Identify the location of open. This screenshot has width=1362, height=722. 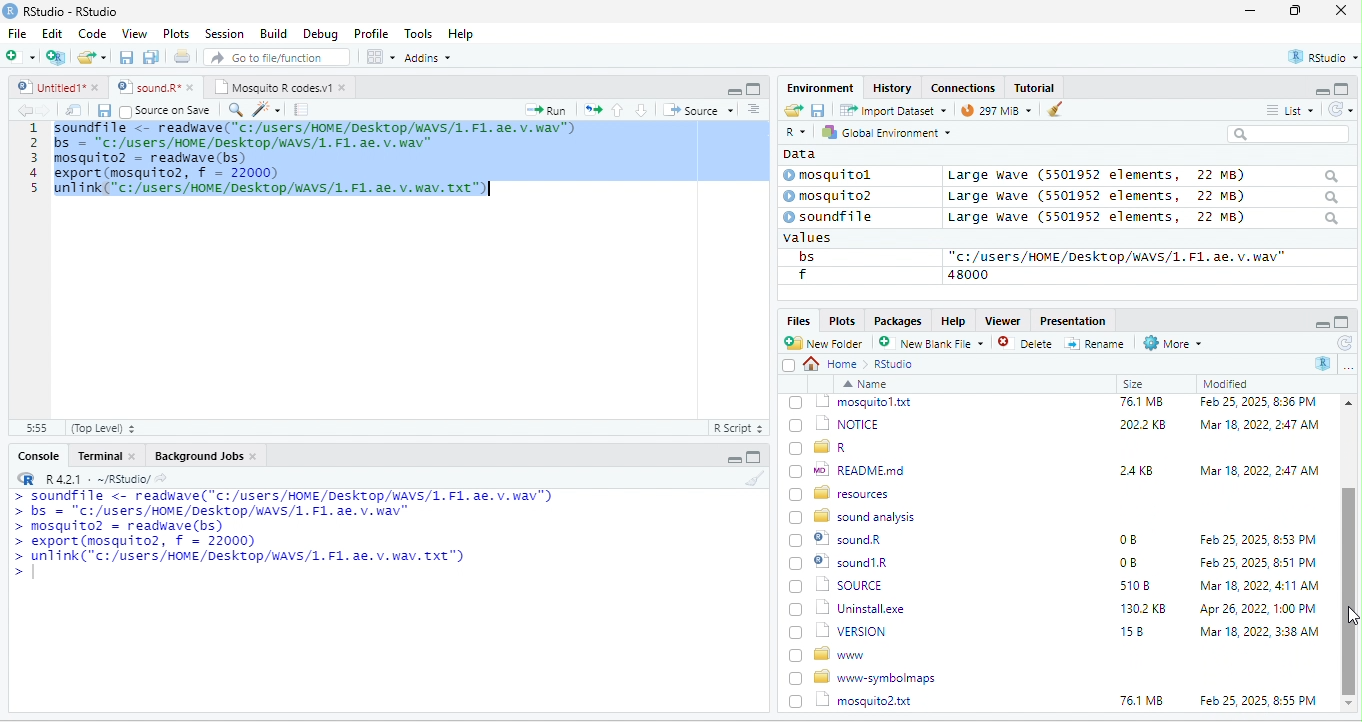
(593, 108).